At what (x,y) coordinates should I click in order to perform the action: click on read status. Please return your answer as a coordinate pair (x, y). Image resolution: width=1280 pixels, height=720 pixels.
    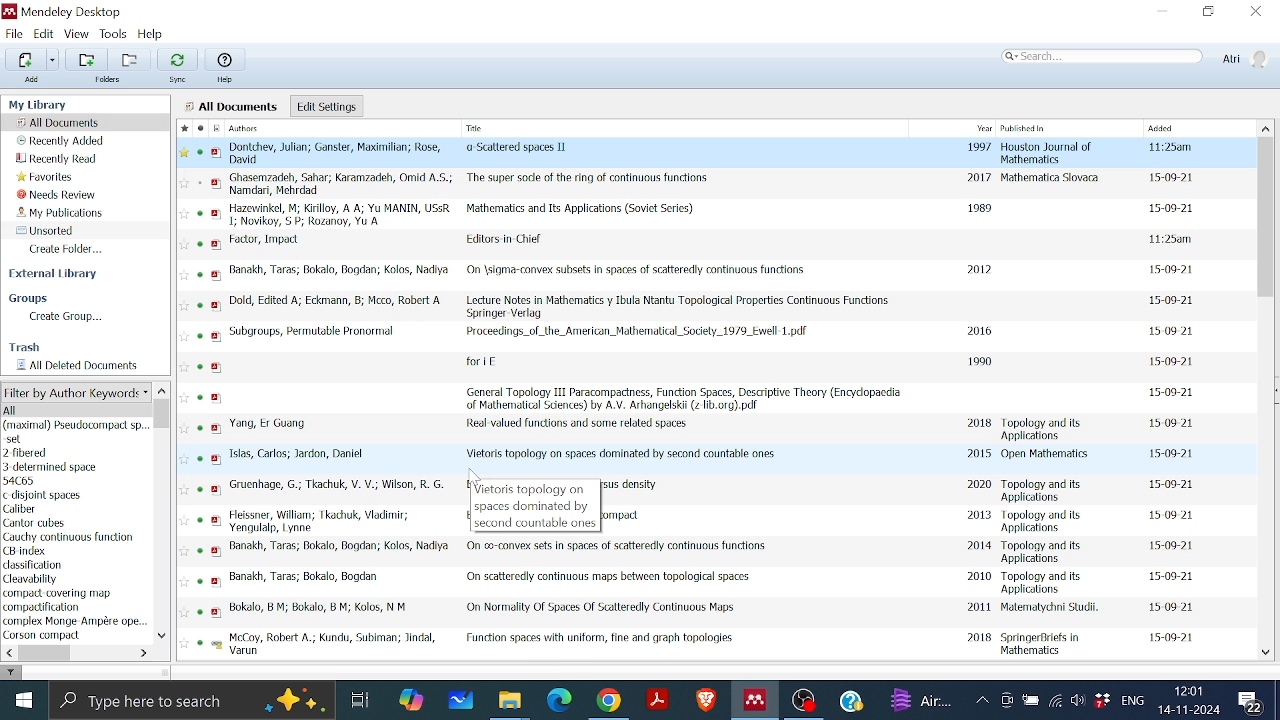
    Looking at the image, I should click on (205, 367).